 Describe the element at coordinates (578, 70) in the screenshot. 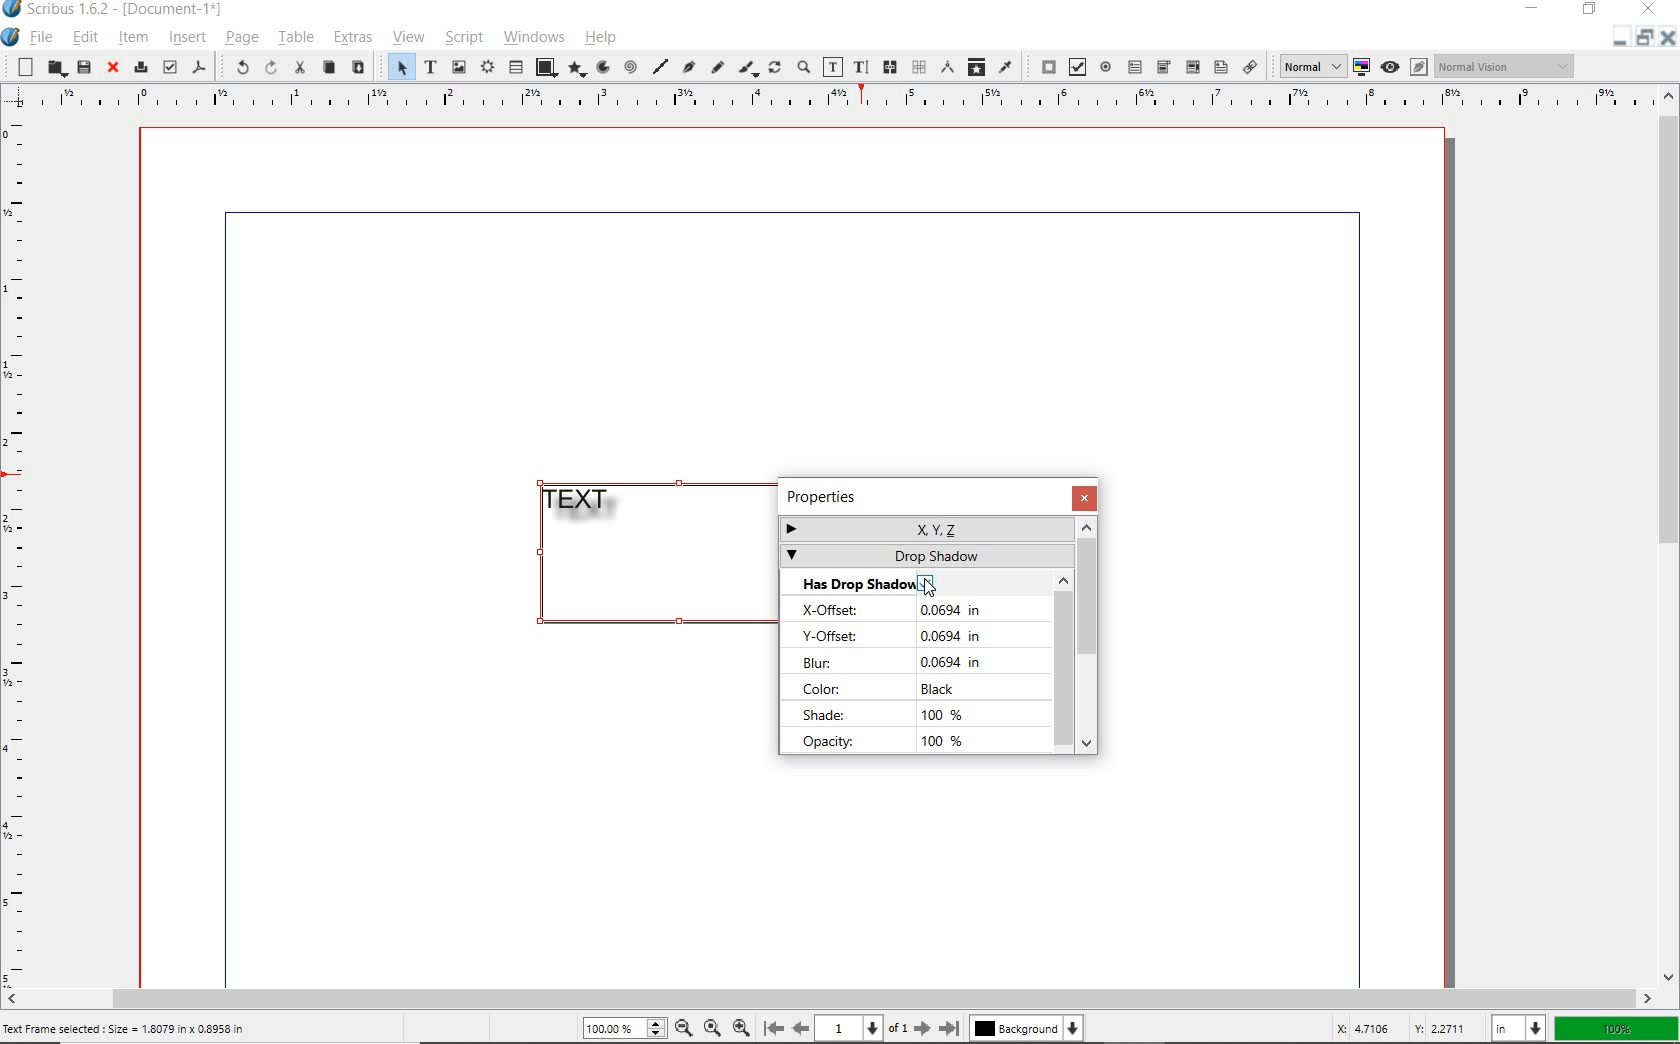

I see `polygon` at that location.